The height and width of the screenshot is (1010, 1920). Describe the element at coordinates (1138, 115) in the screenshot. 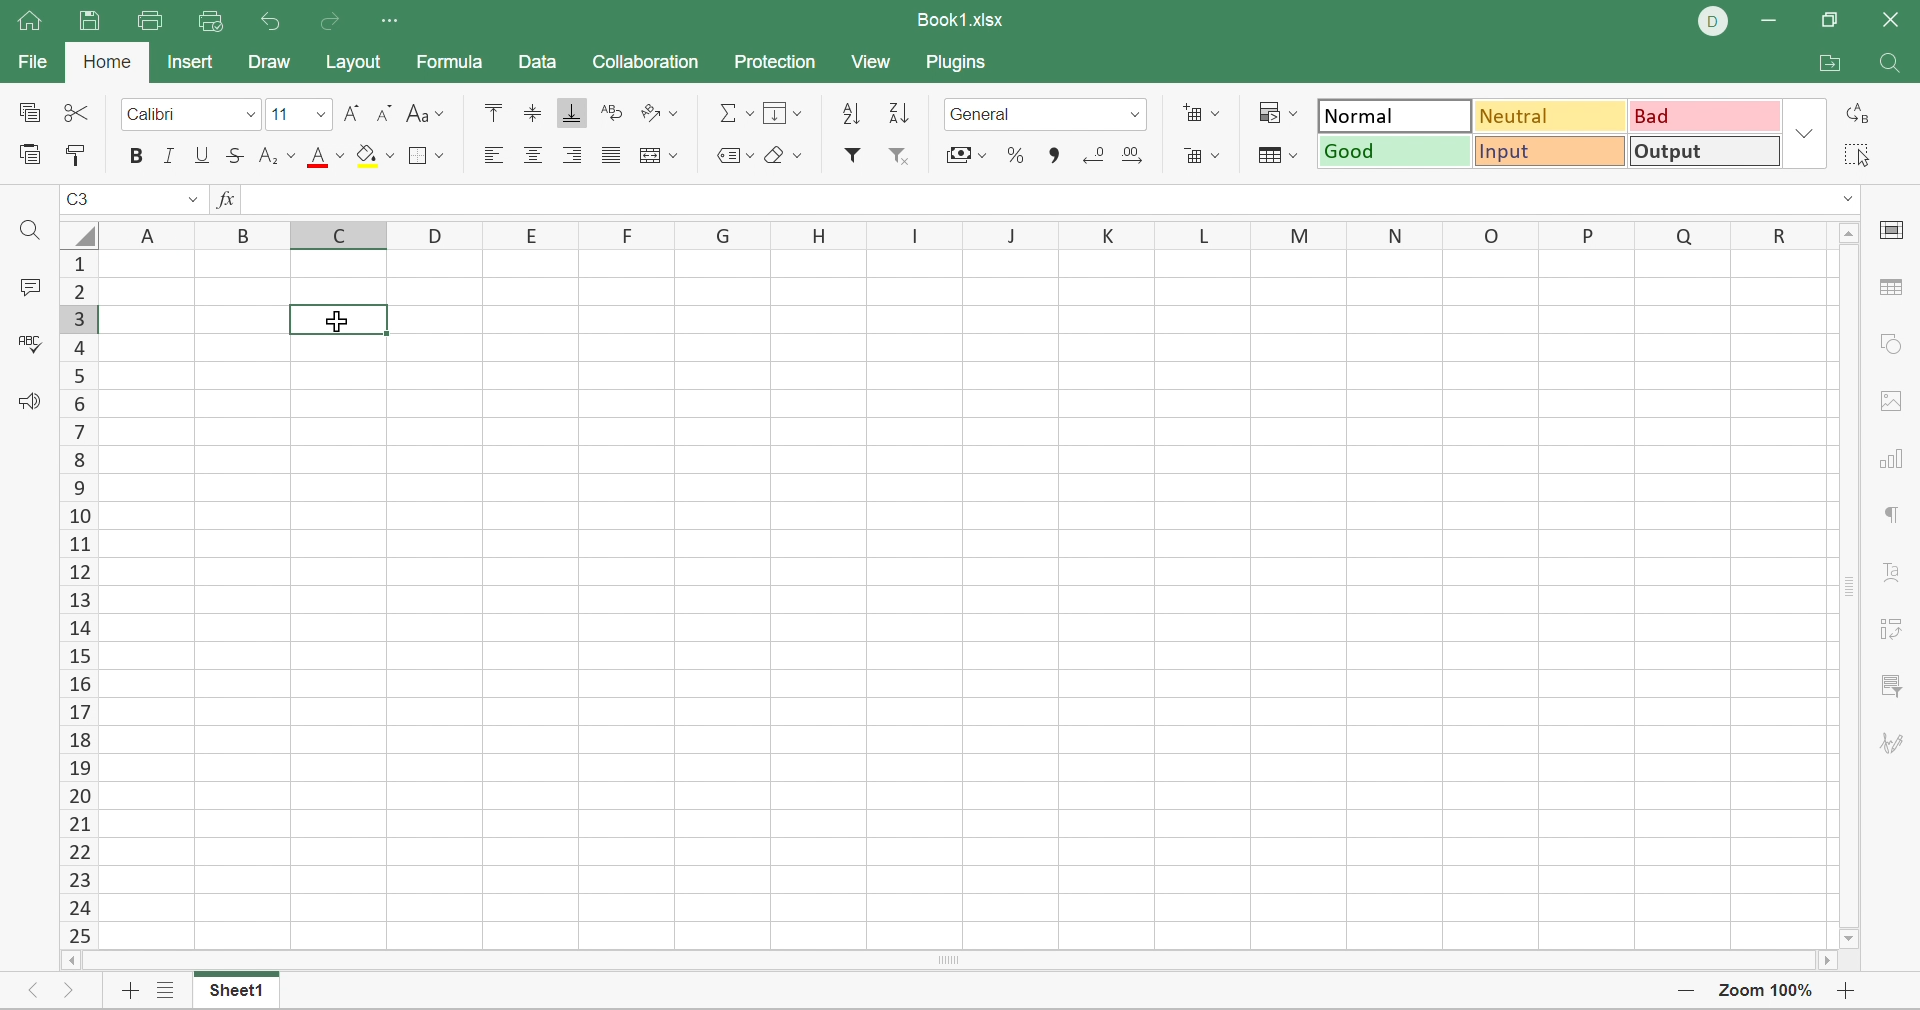

I see `Drop Down` at that location.